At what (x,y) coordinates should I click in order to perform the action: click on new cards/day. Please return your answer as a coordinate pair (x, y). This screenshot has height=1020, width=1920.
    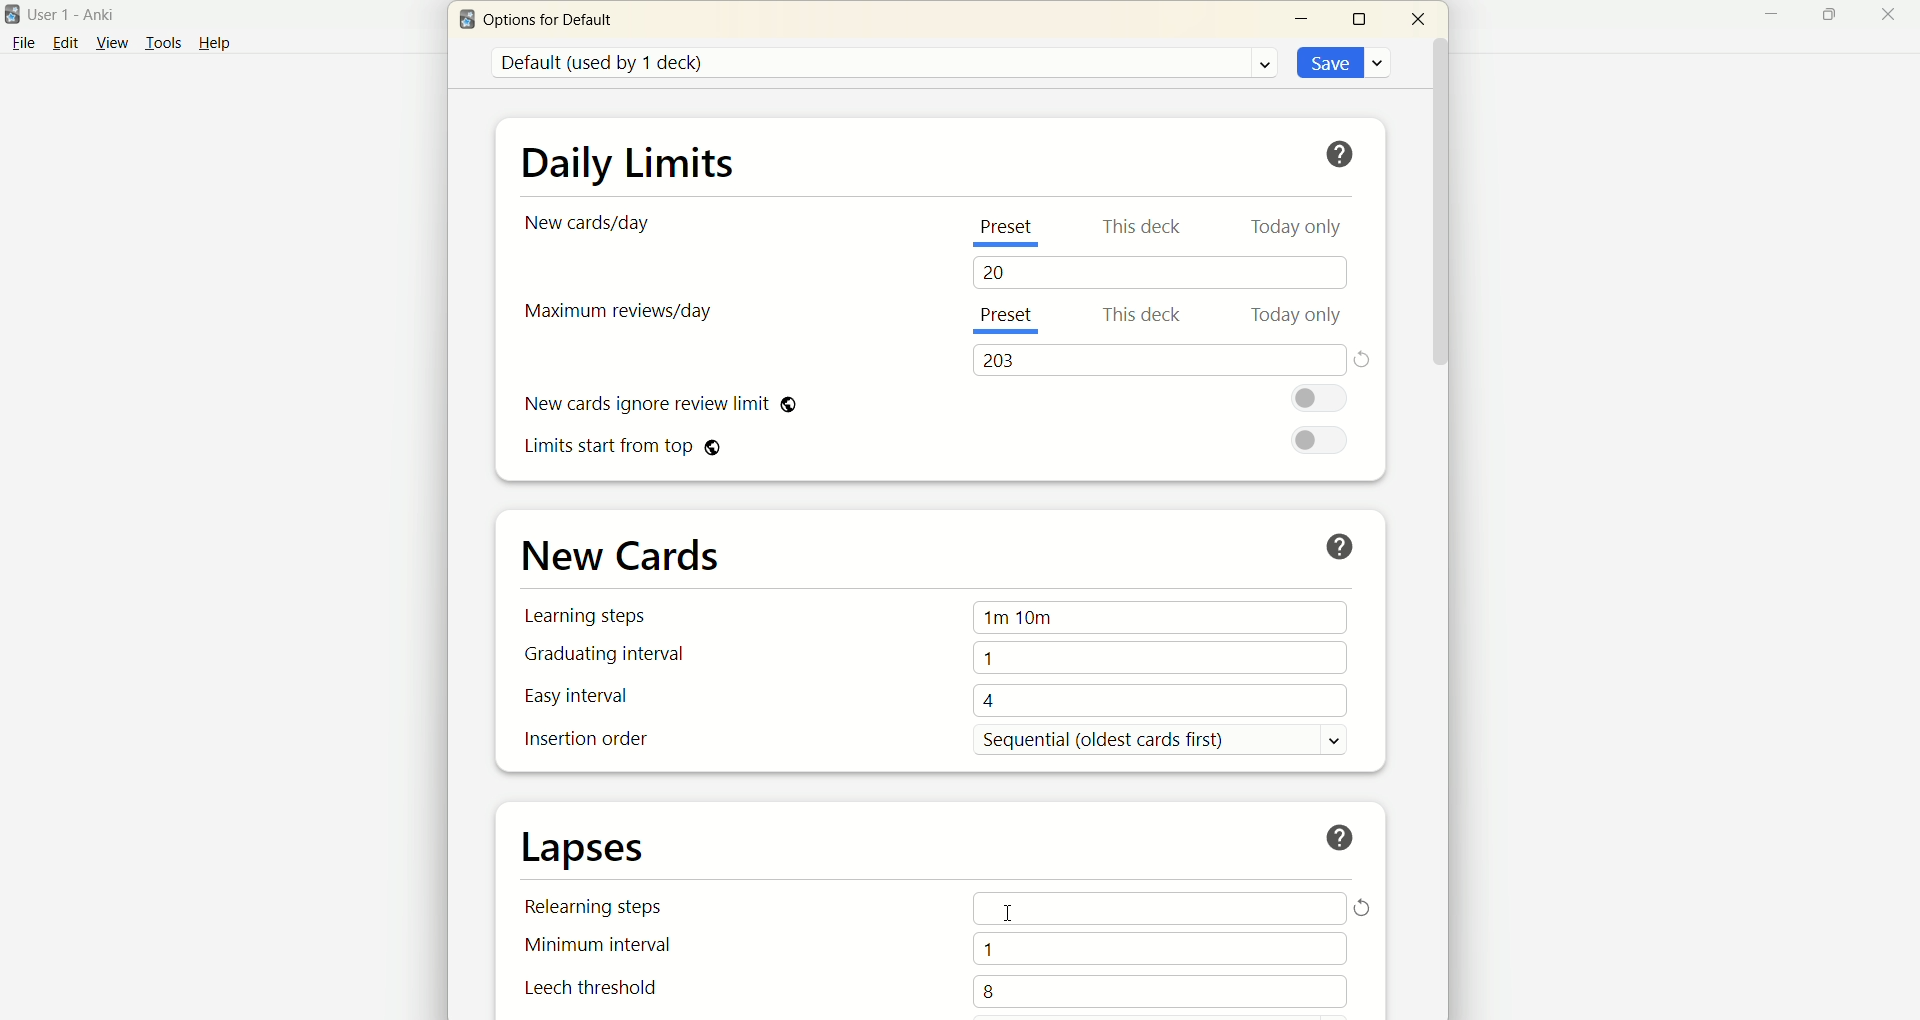
    Looking at the image, I should click on (593, 224).